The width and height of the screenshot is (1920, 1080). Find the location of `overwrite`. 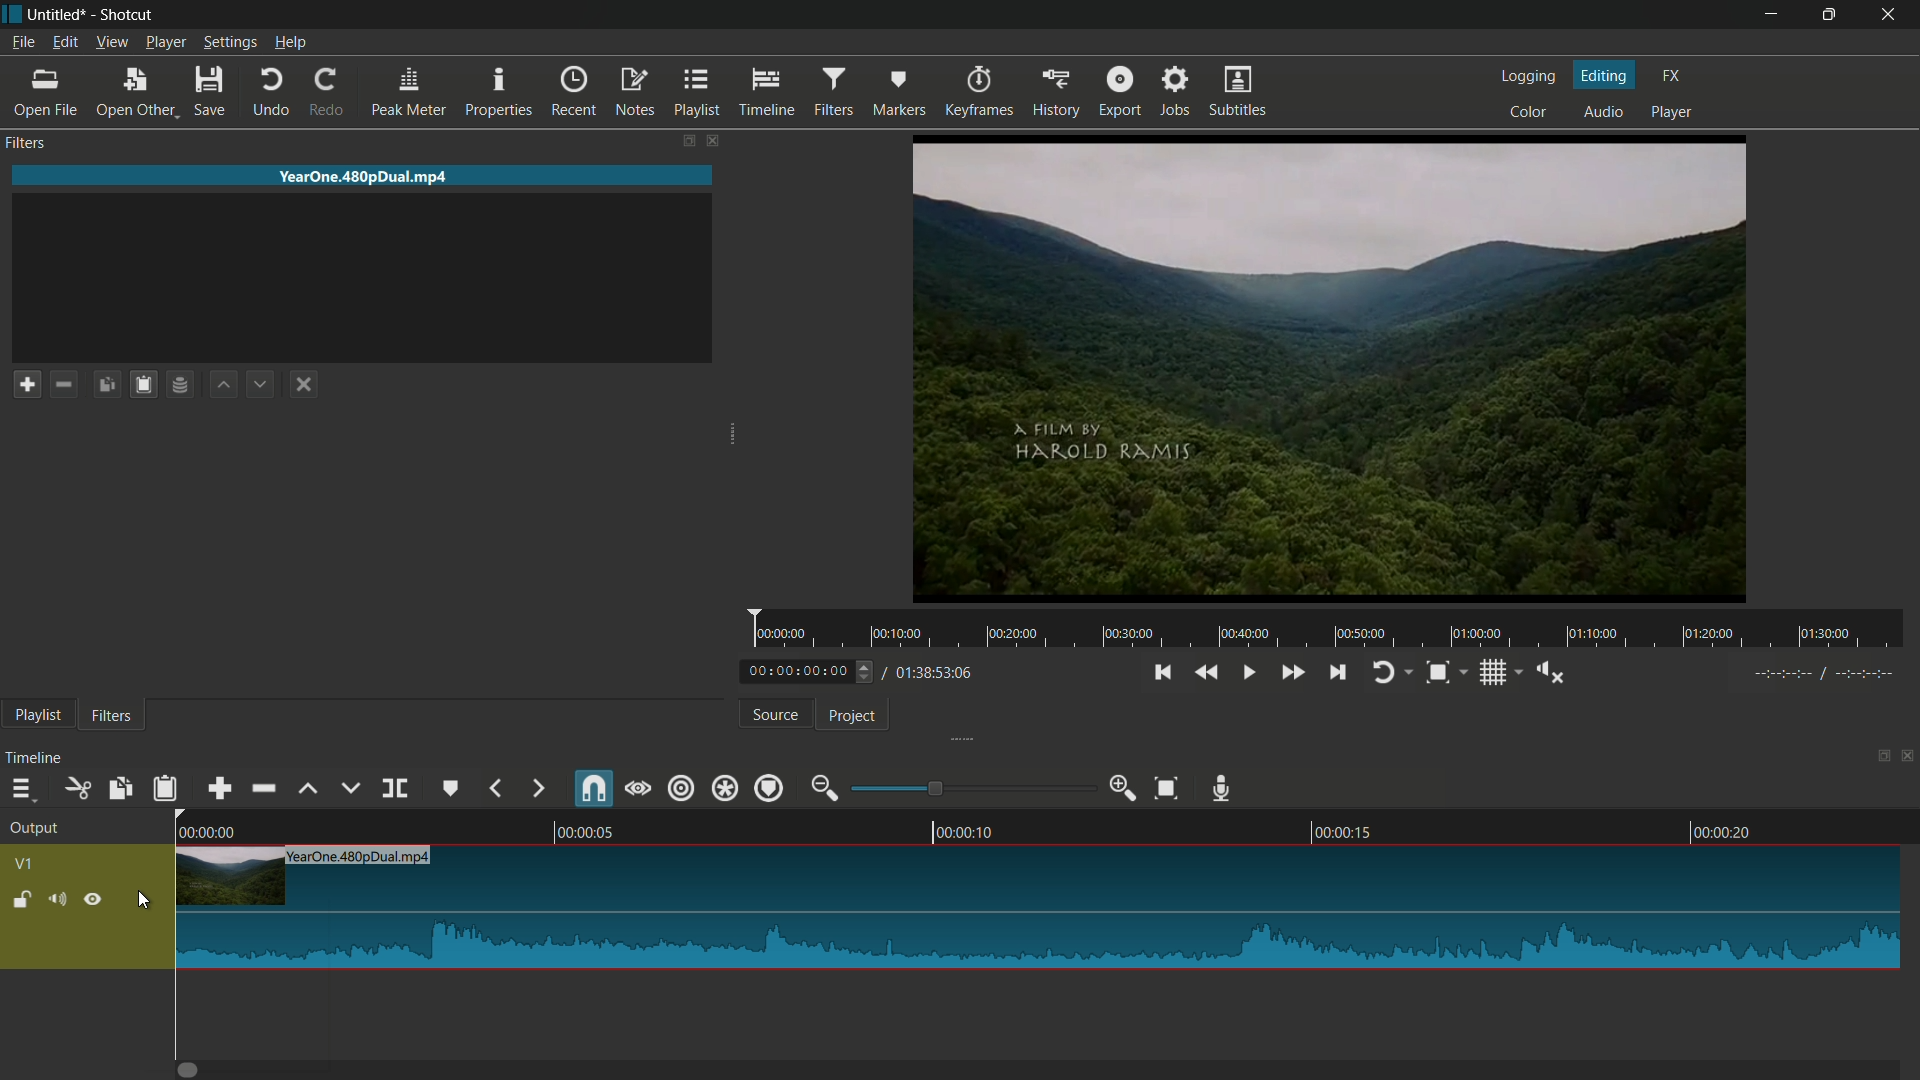

overwrite is located at coordinates (350, 789).